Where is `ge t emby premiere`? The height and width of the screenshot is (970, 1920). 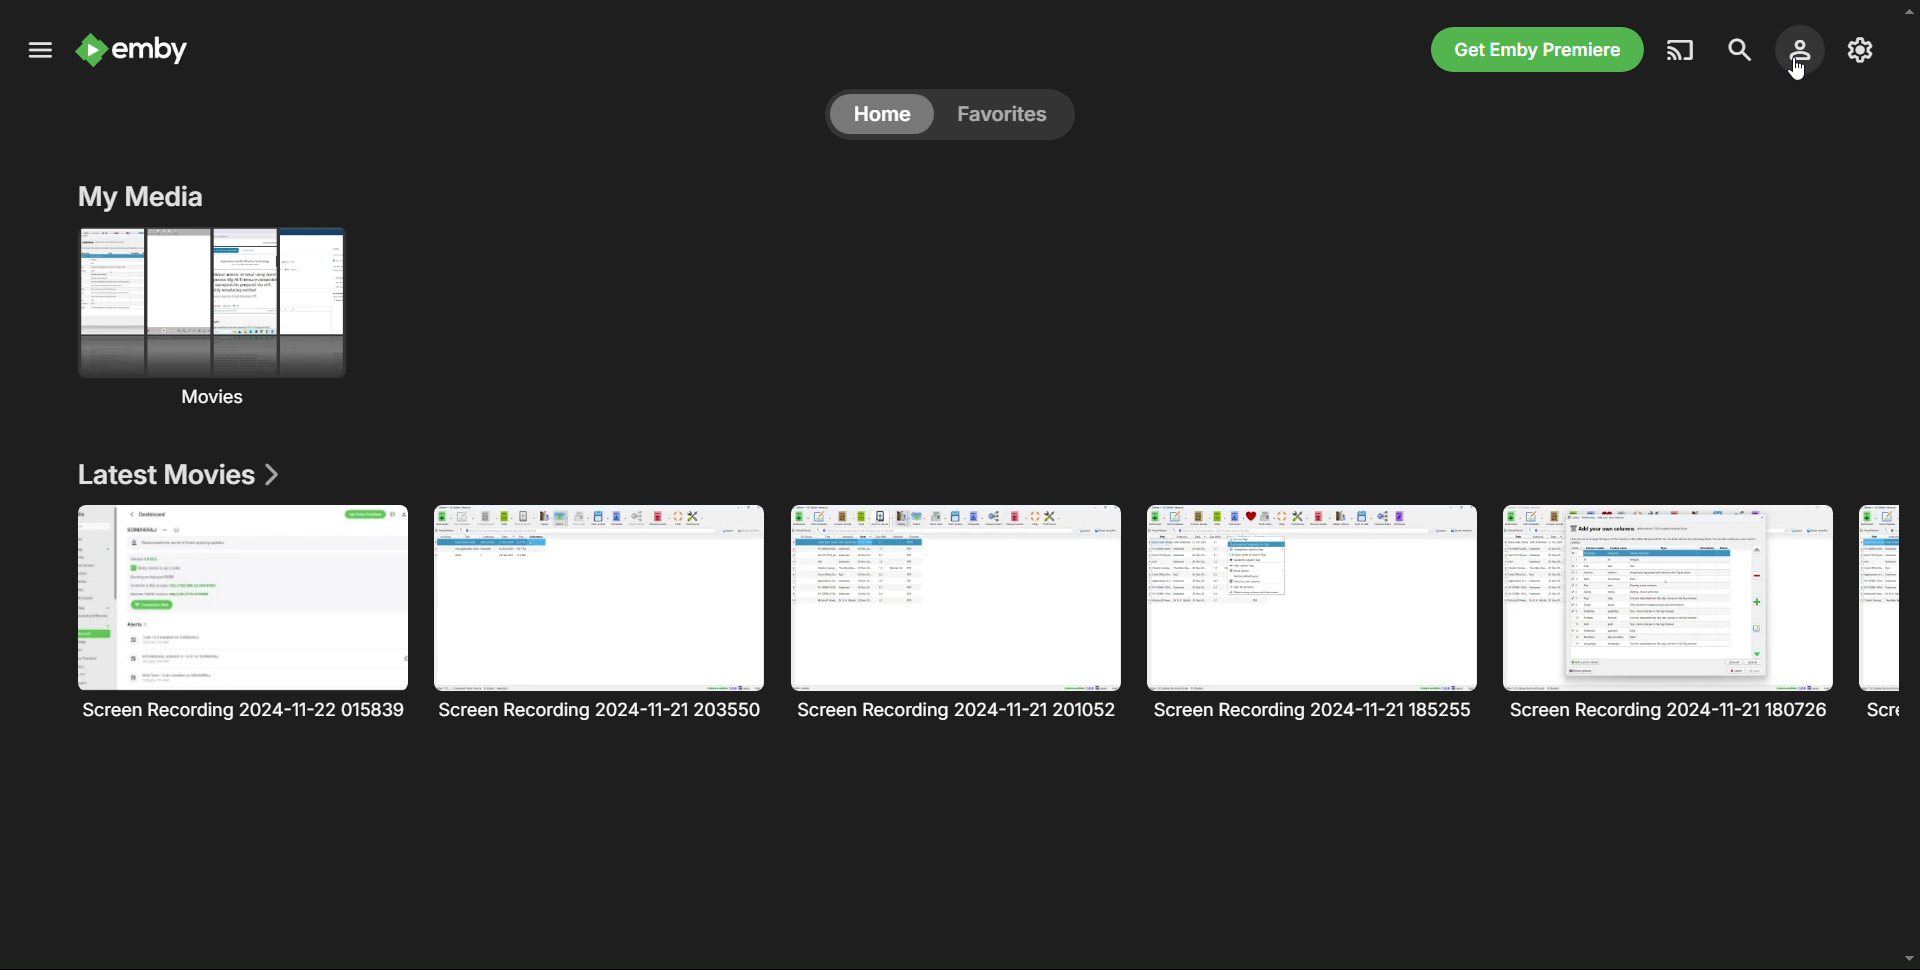
ge t emby premiere is located at coordinates (1536, 48).